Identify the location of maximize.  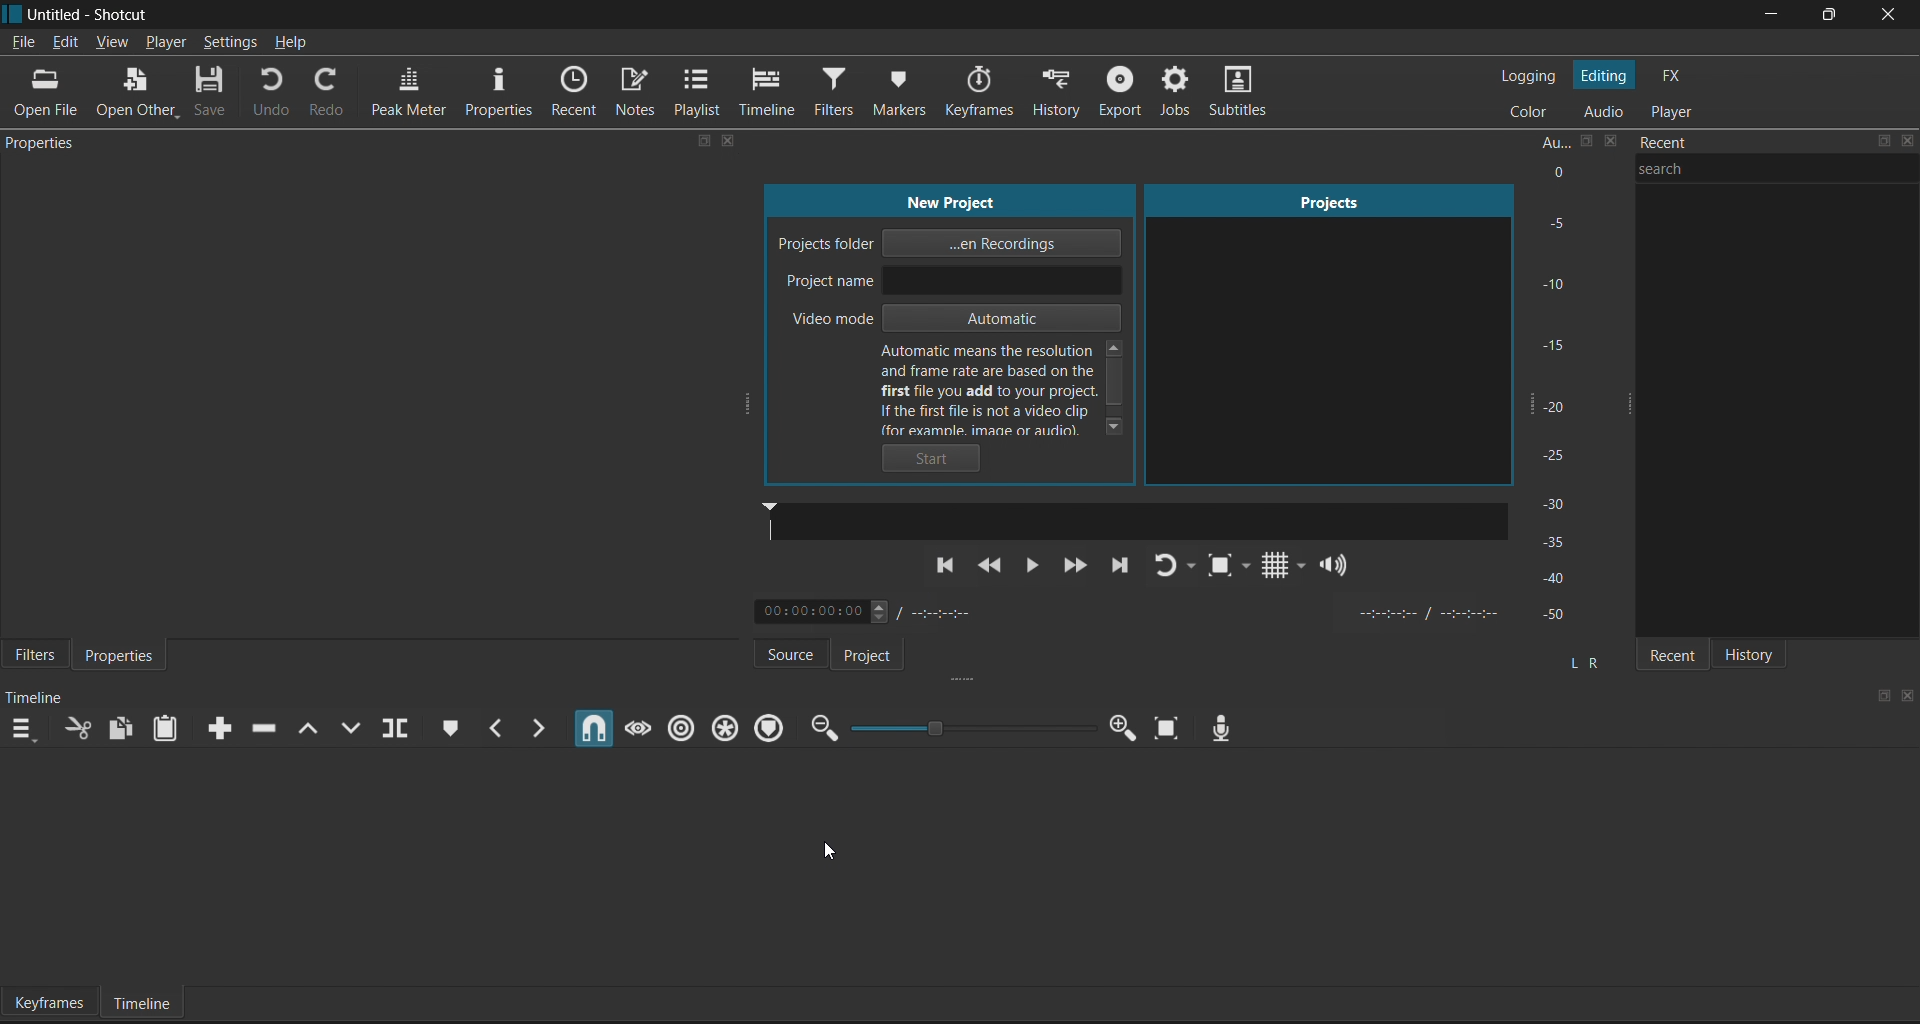
(1881, 695).